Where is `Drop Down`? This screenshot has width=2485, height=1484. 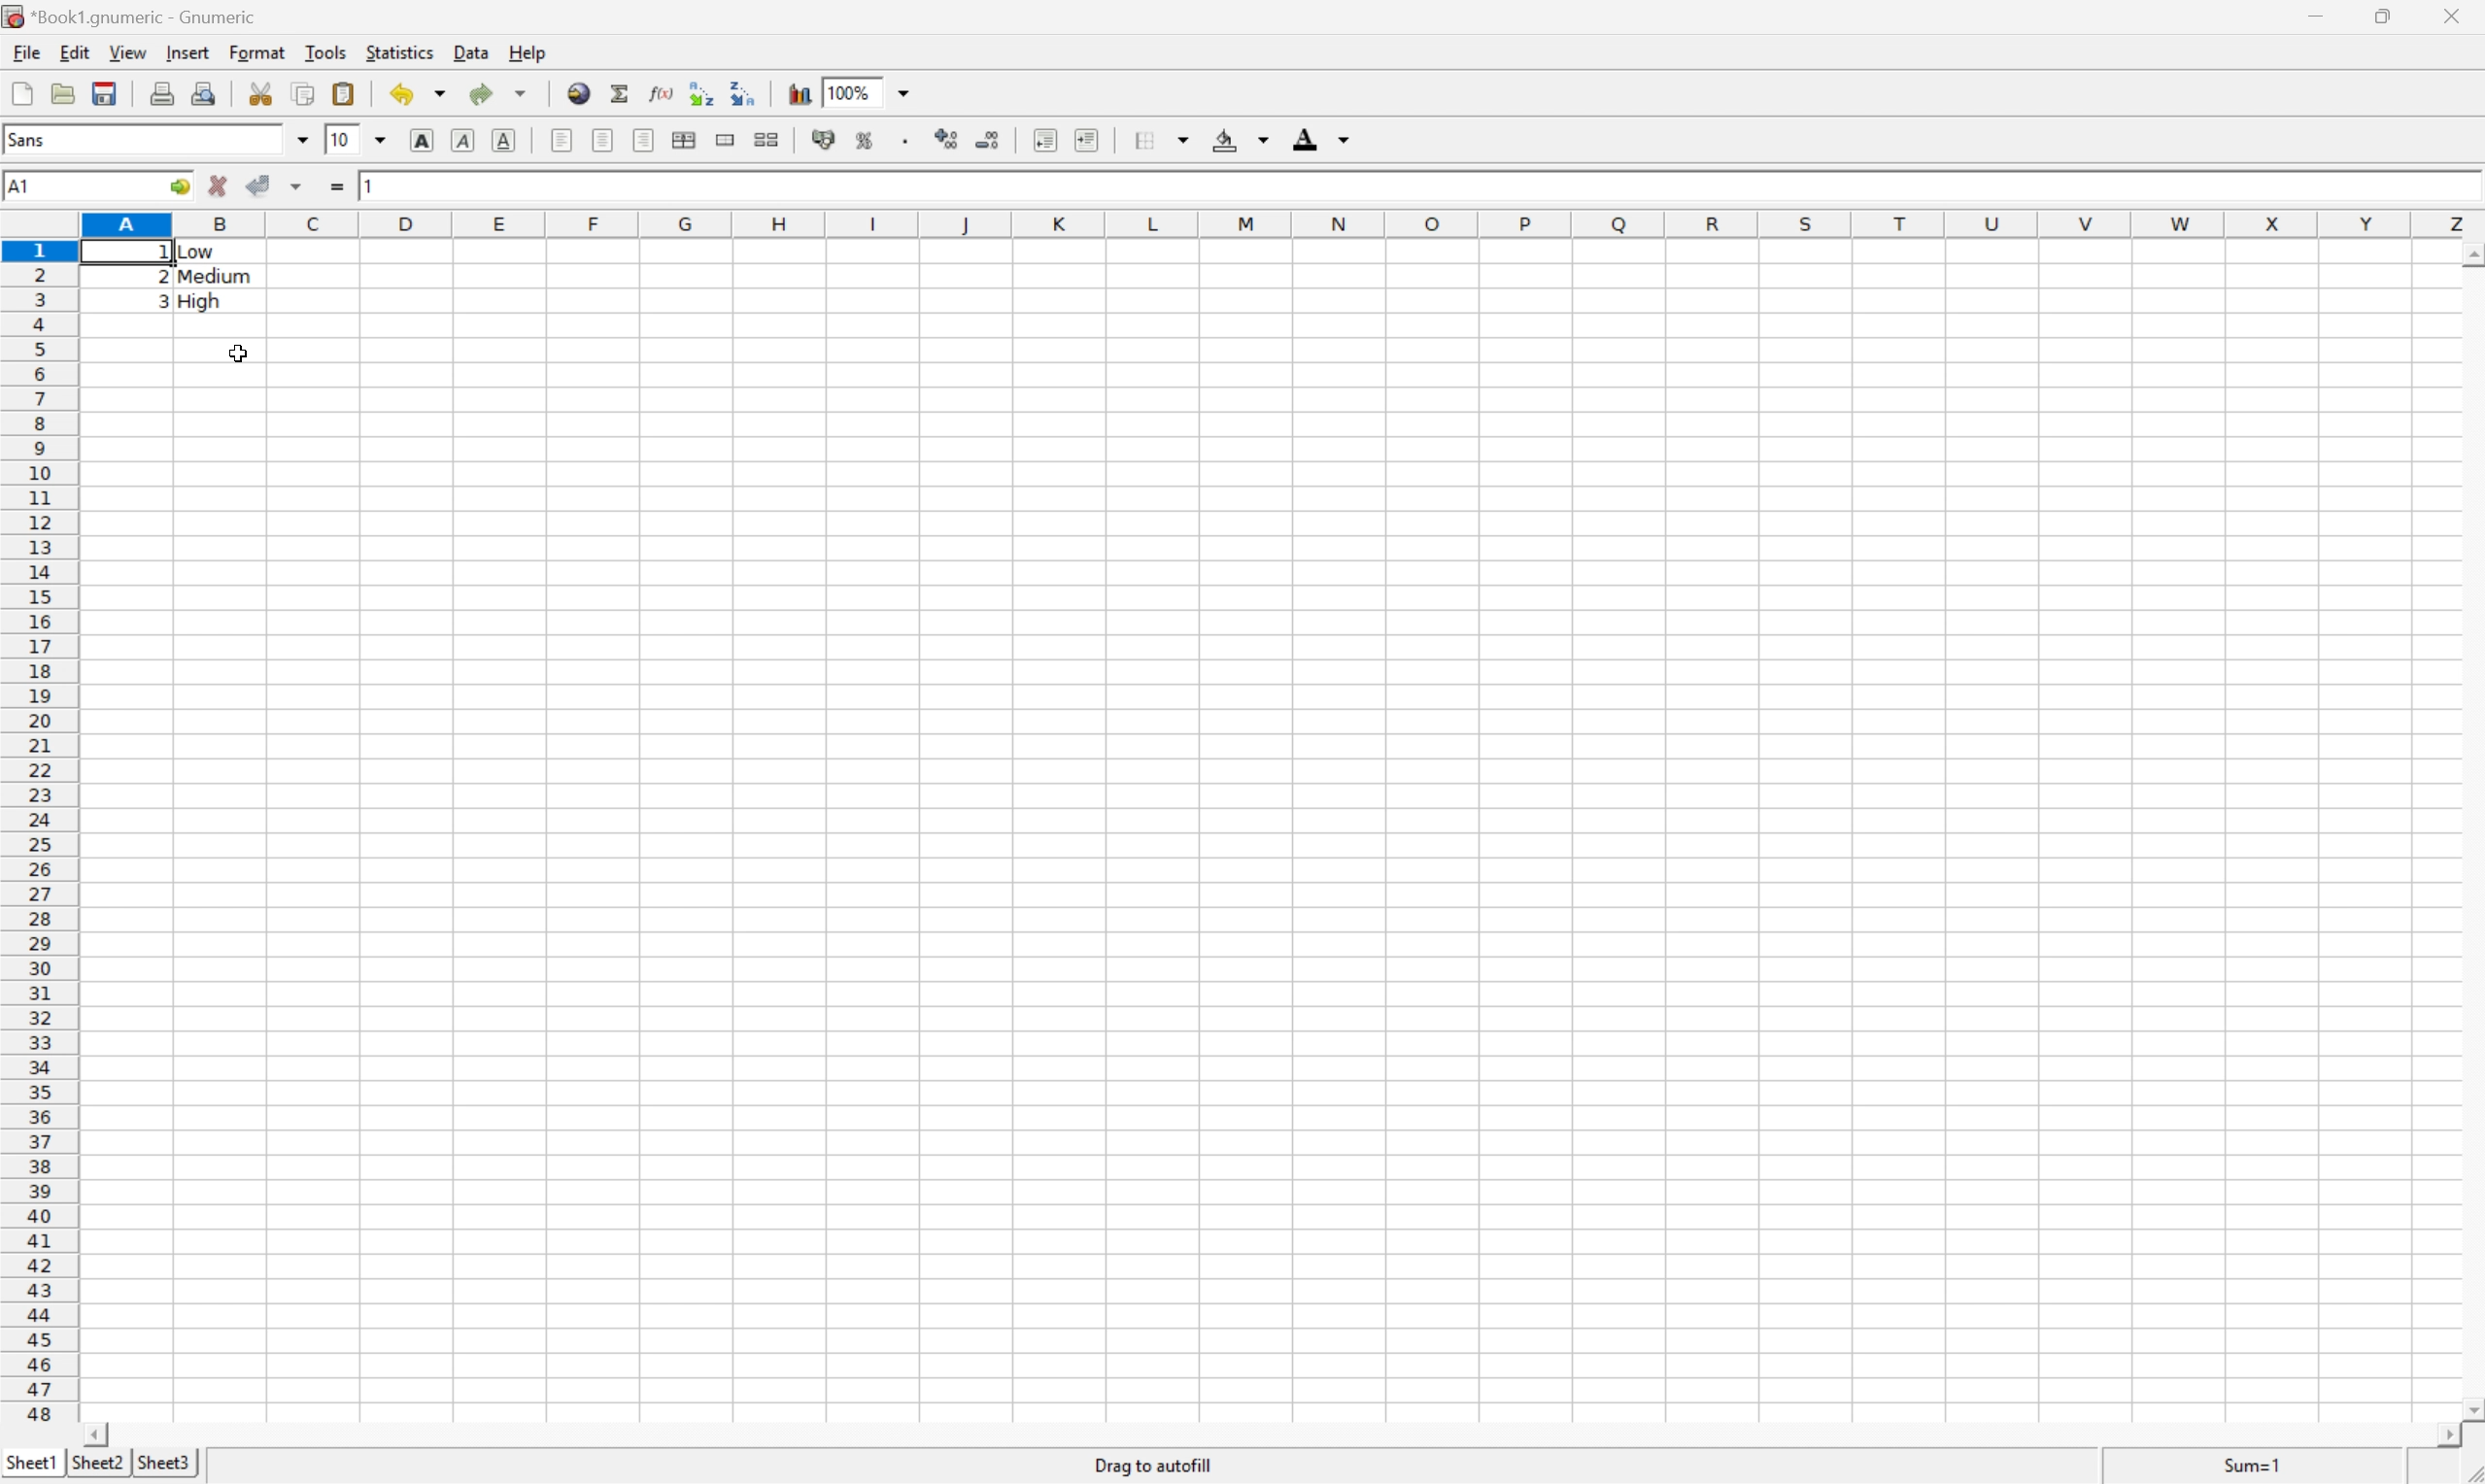
Drop Down is located at coordinates (906, 93).